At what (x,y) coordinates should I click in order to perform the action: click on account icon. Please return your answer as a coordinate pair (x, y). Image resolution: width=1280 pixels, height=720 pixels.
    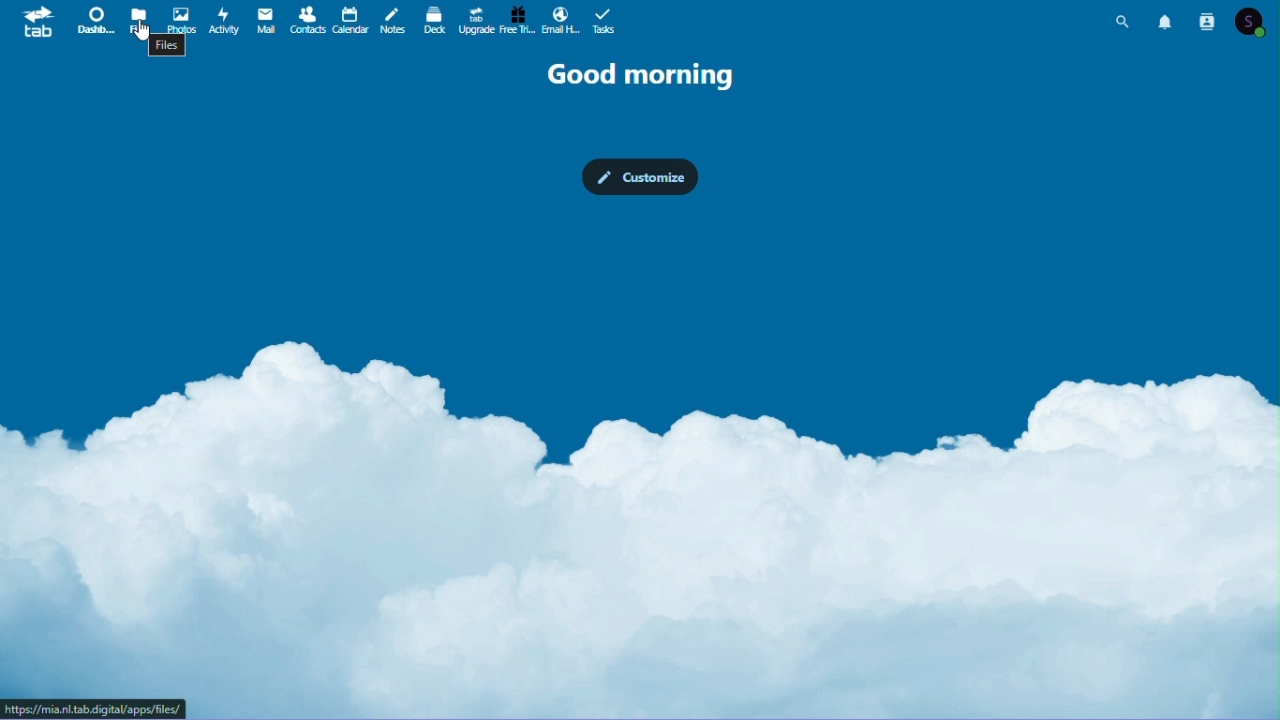
    Looking at the image, I should click on (1254, 22).